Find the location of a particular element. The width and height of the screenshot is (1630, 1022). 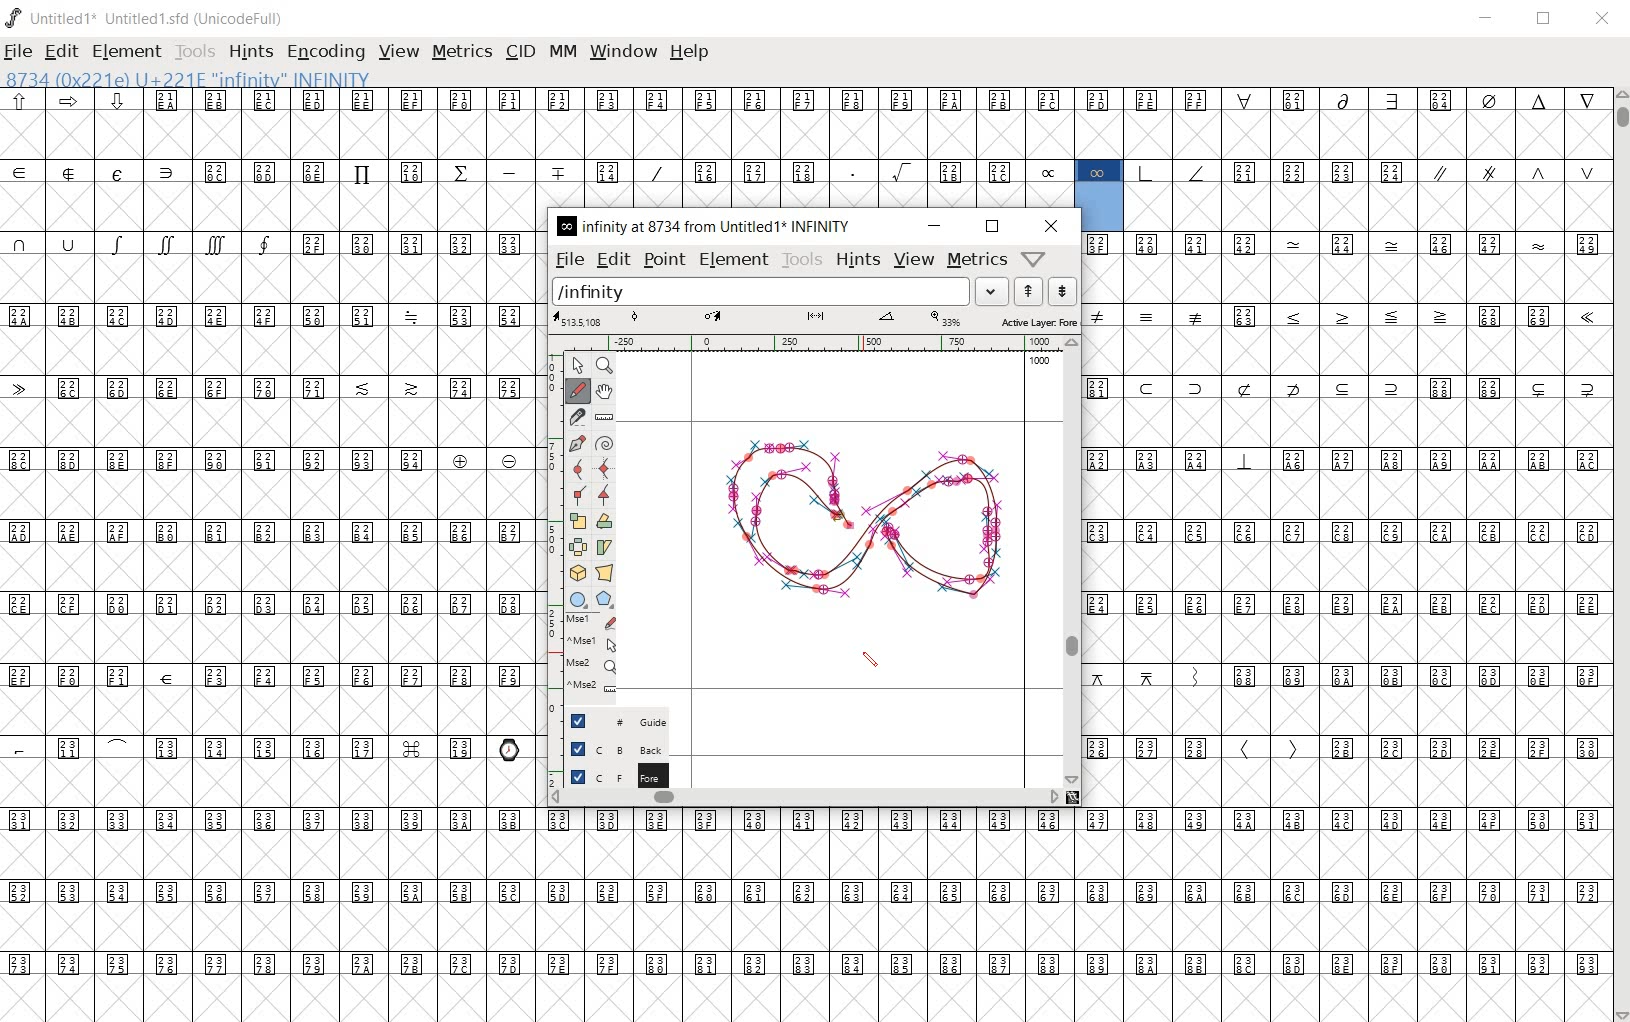

Unicode code points is located at coordinates (811, 893).